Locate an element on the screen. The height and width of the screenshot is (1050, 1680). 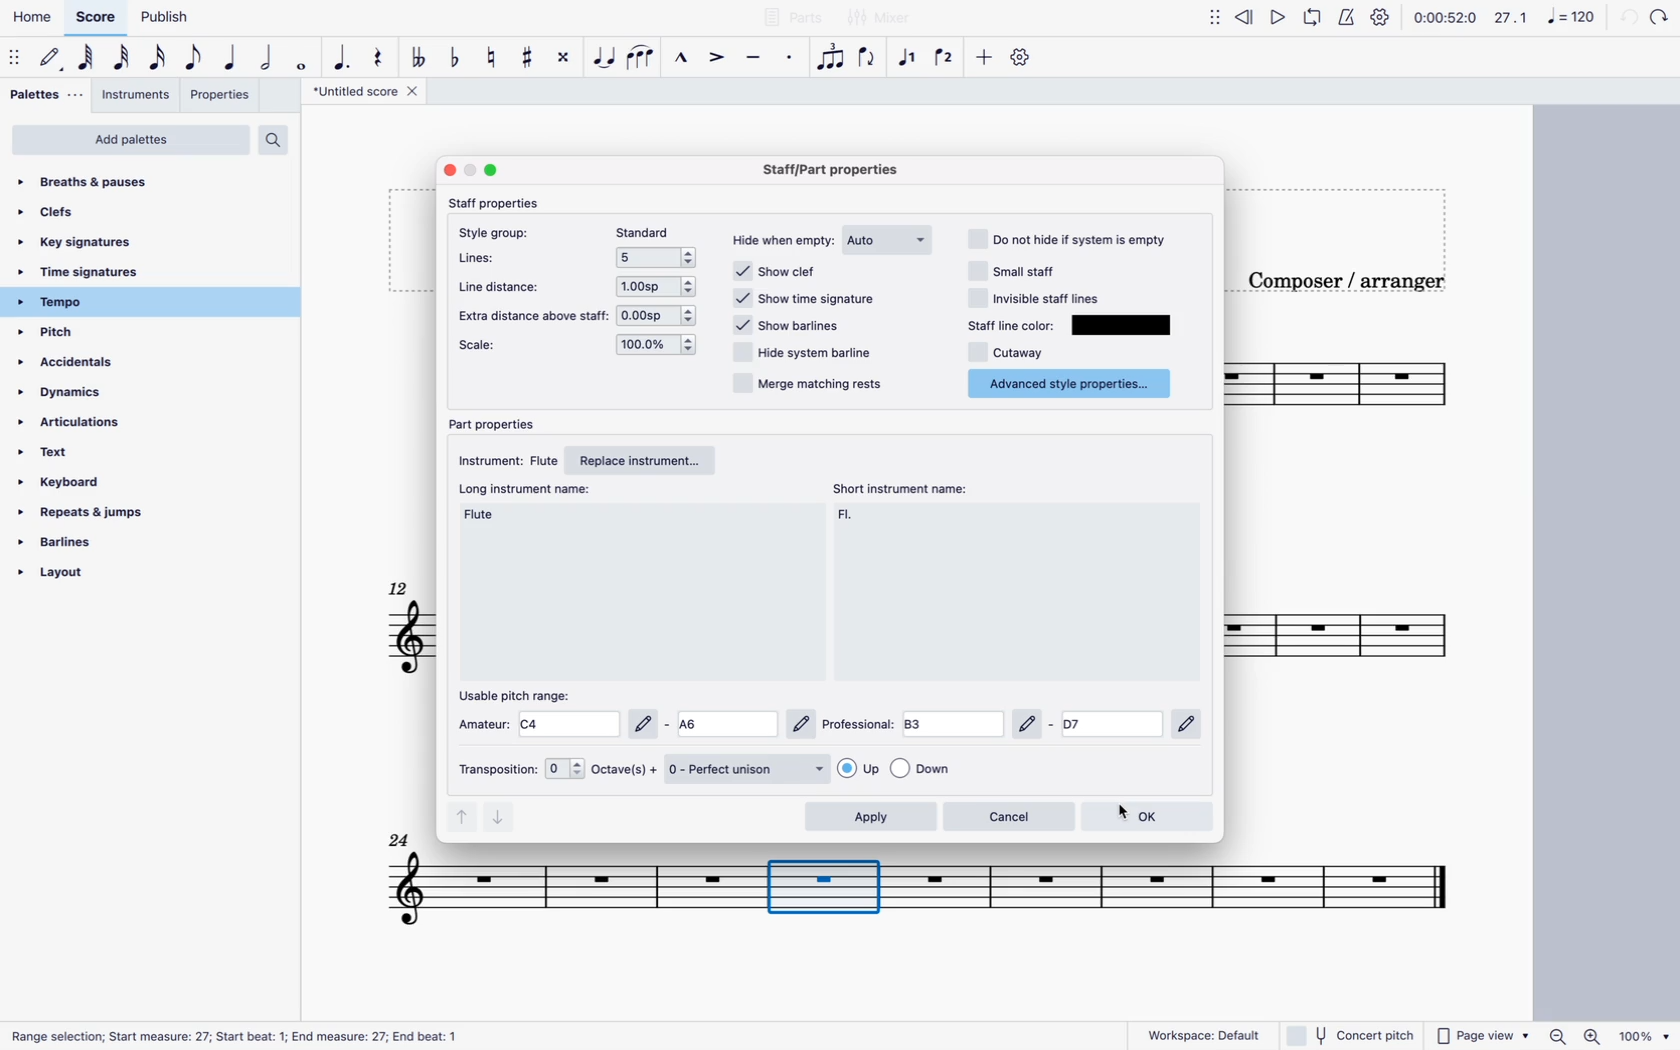
tuplet is located at coordinates (829, 58).